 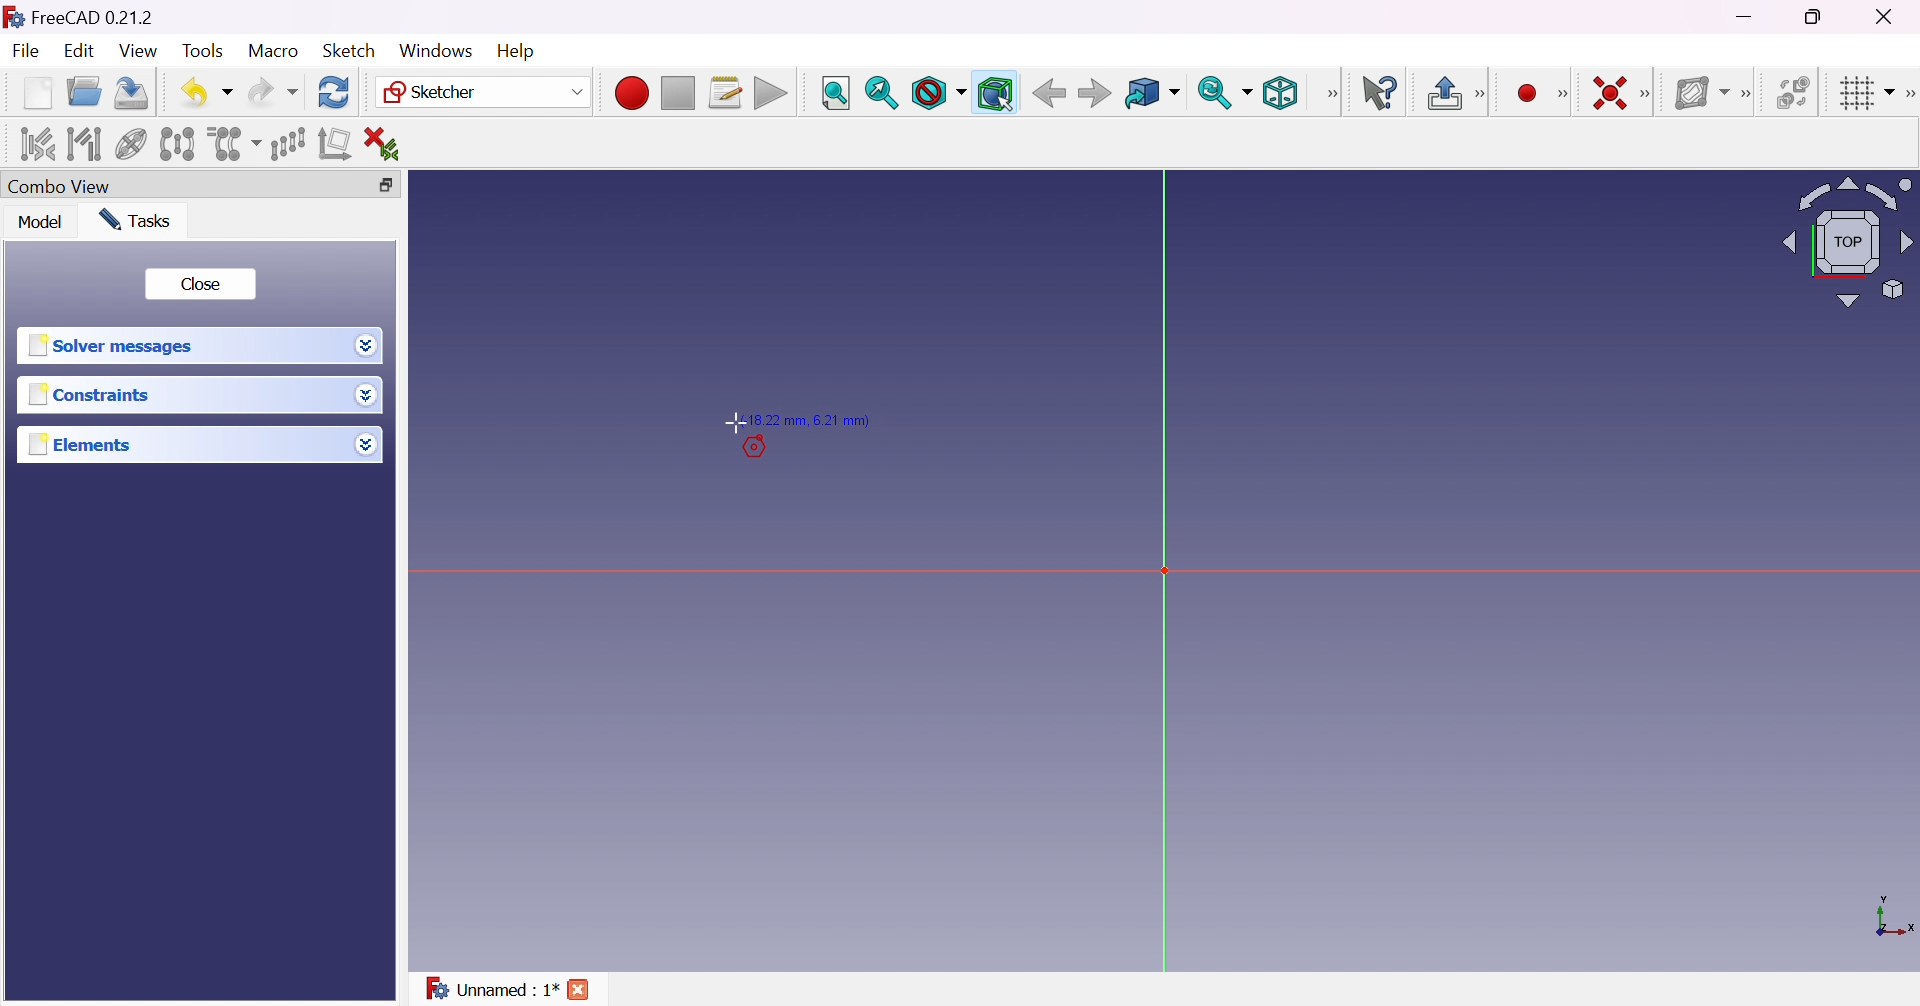 What do you see at coordinates (40, 97) in the screenshot?
I see `New` at bounding box center [40, 97].